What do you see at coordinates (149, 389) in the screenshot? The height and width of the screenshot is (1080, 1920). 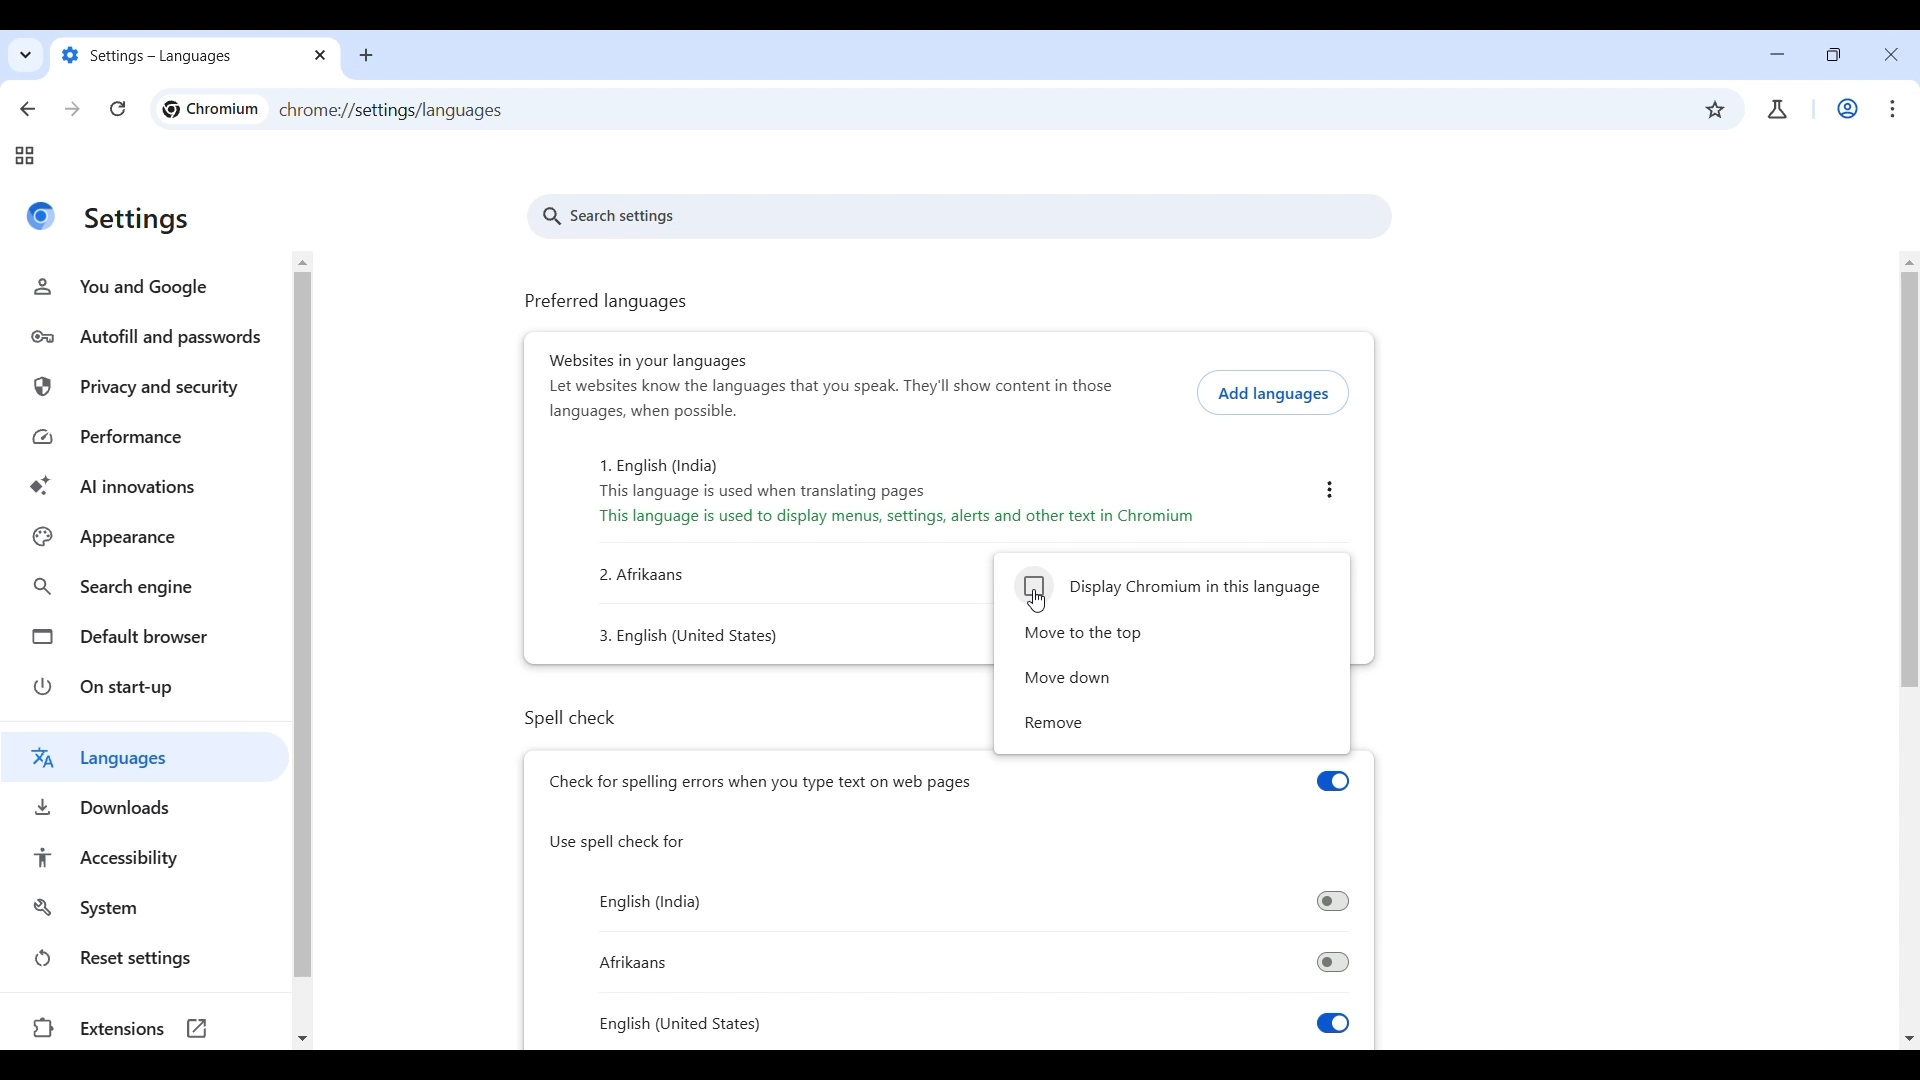 I see `Privacy and security` at bounding box center [149, 389].